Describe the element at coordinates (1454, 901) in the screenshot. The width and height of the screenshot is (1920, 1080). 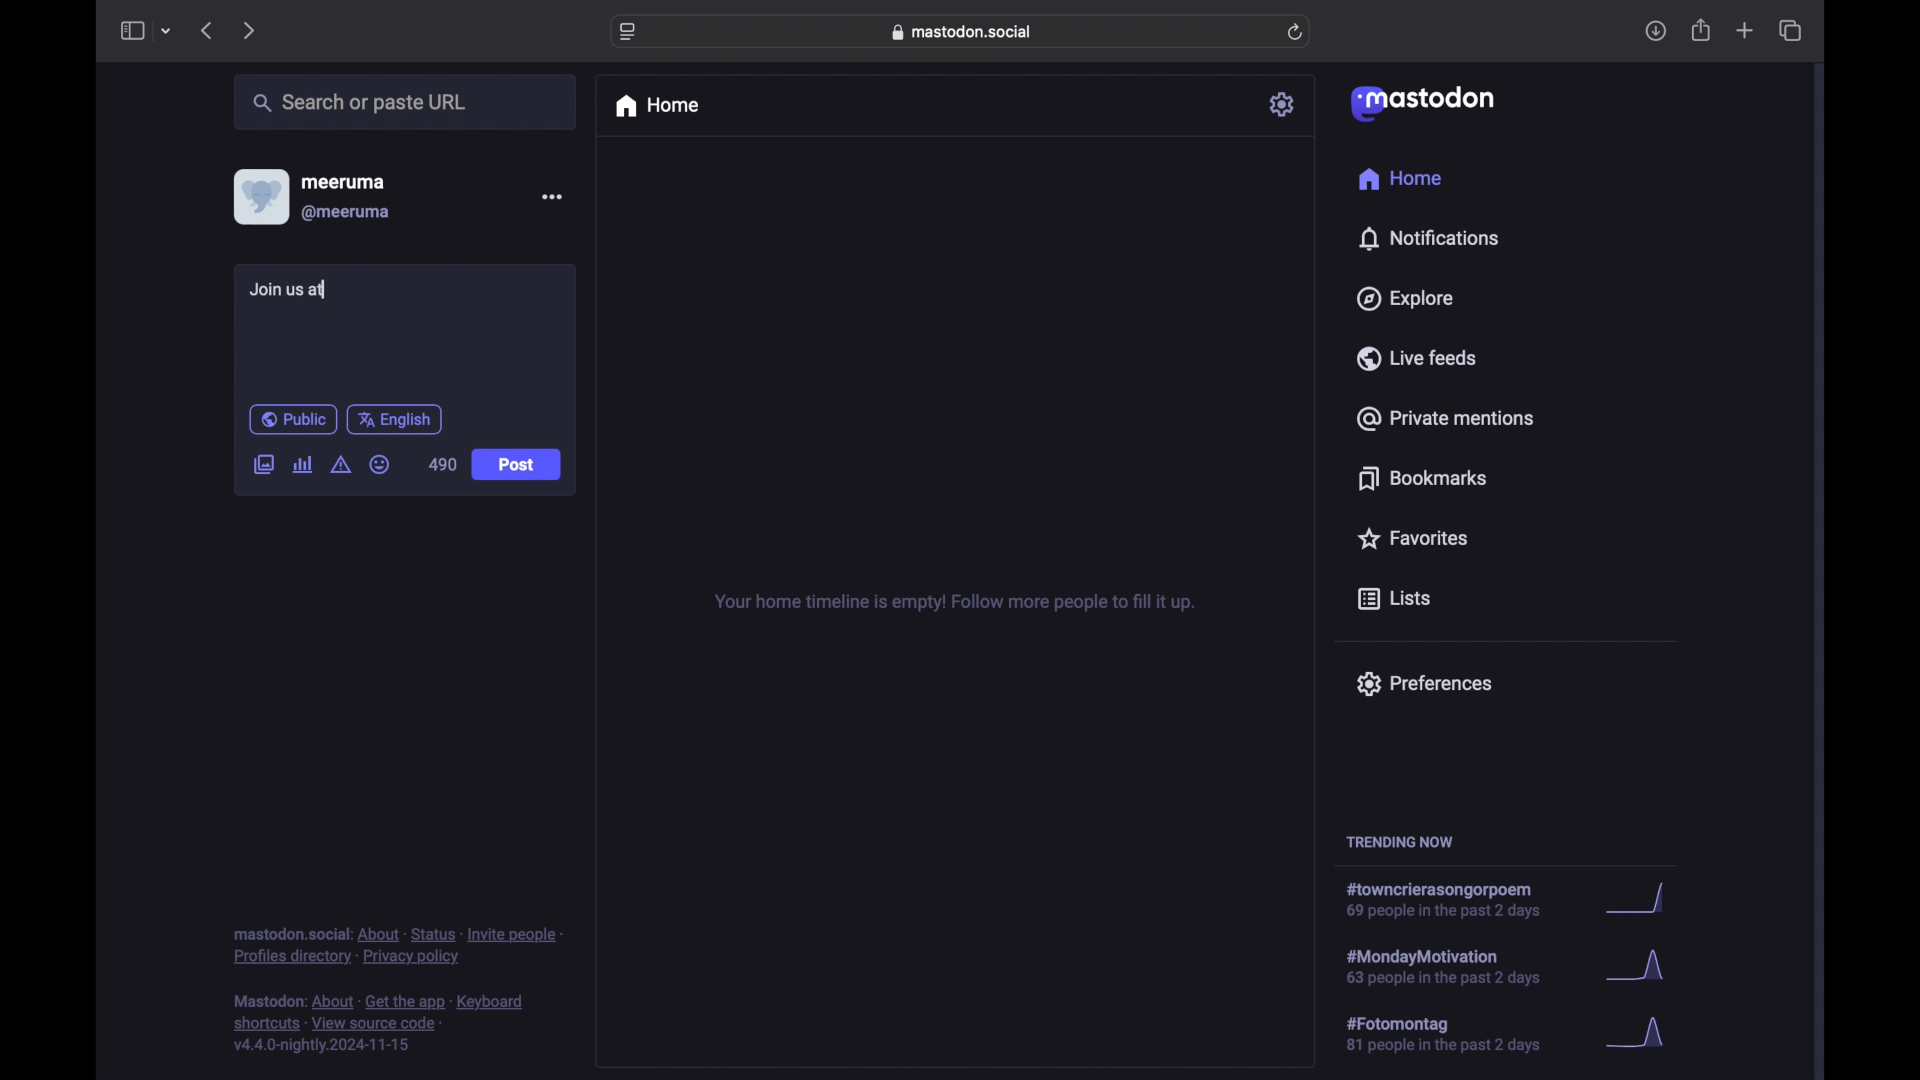
I see `hashtag trend` at that location.